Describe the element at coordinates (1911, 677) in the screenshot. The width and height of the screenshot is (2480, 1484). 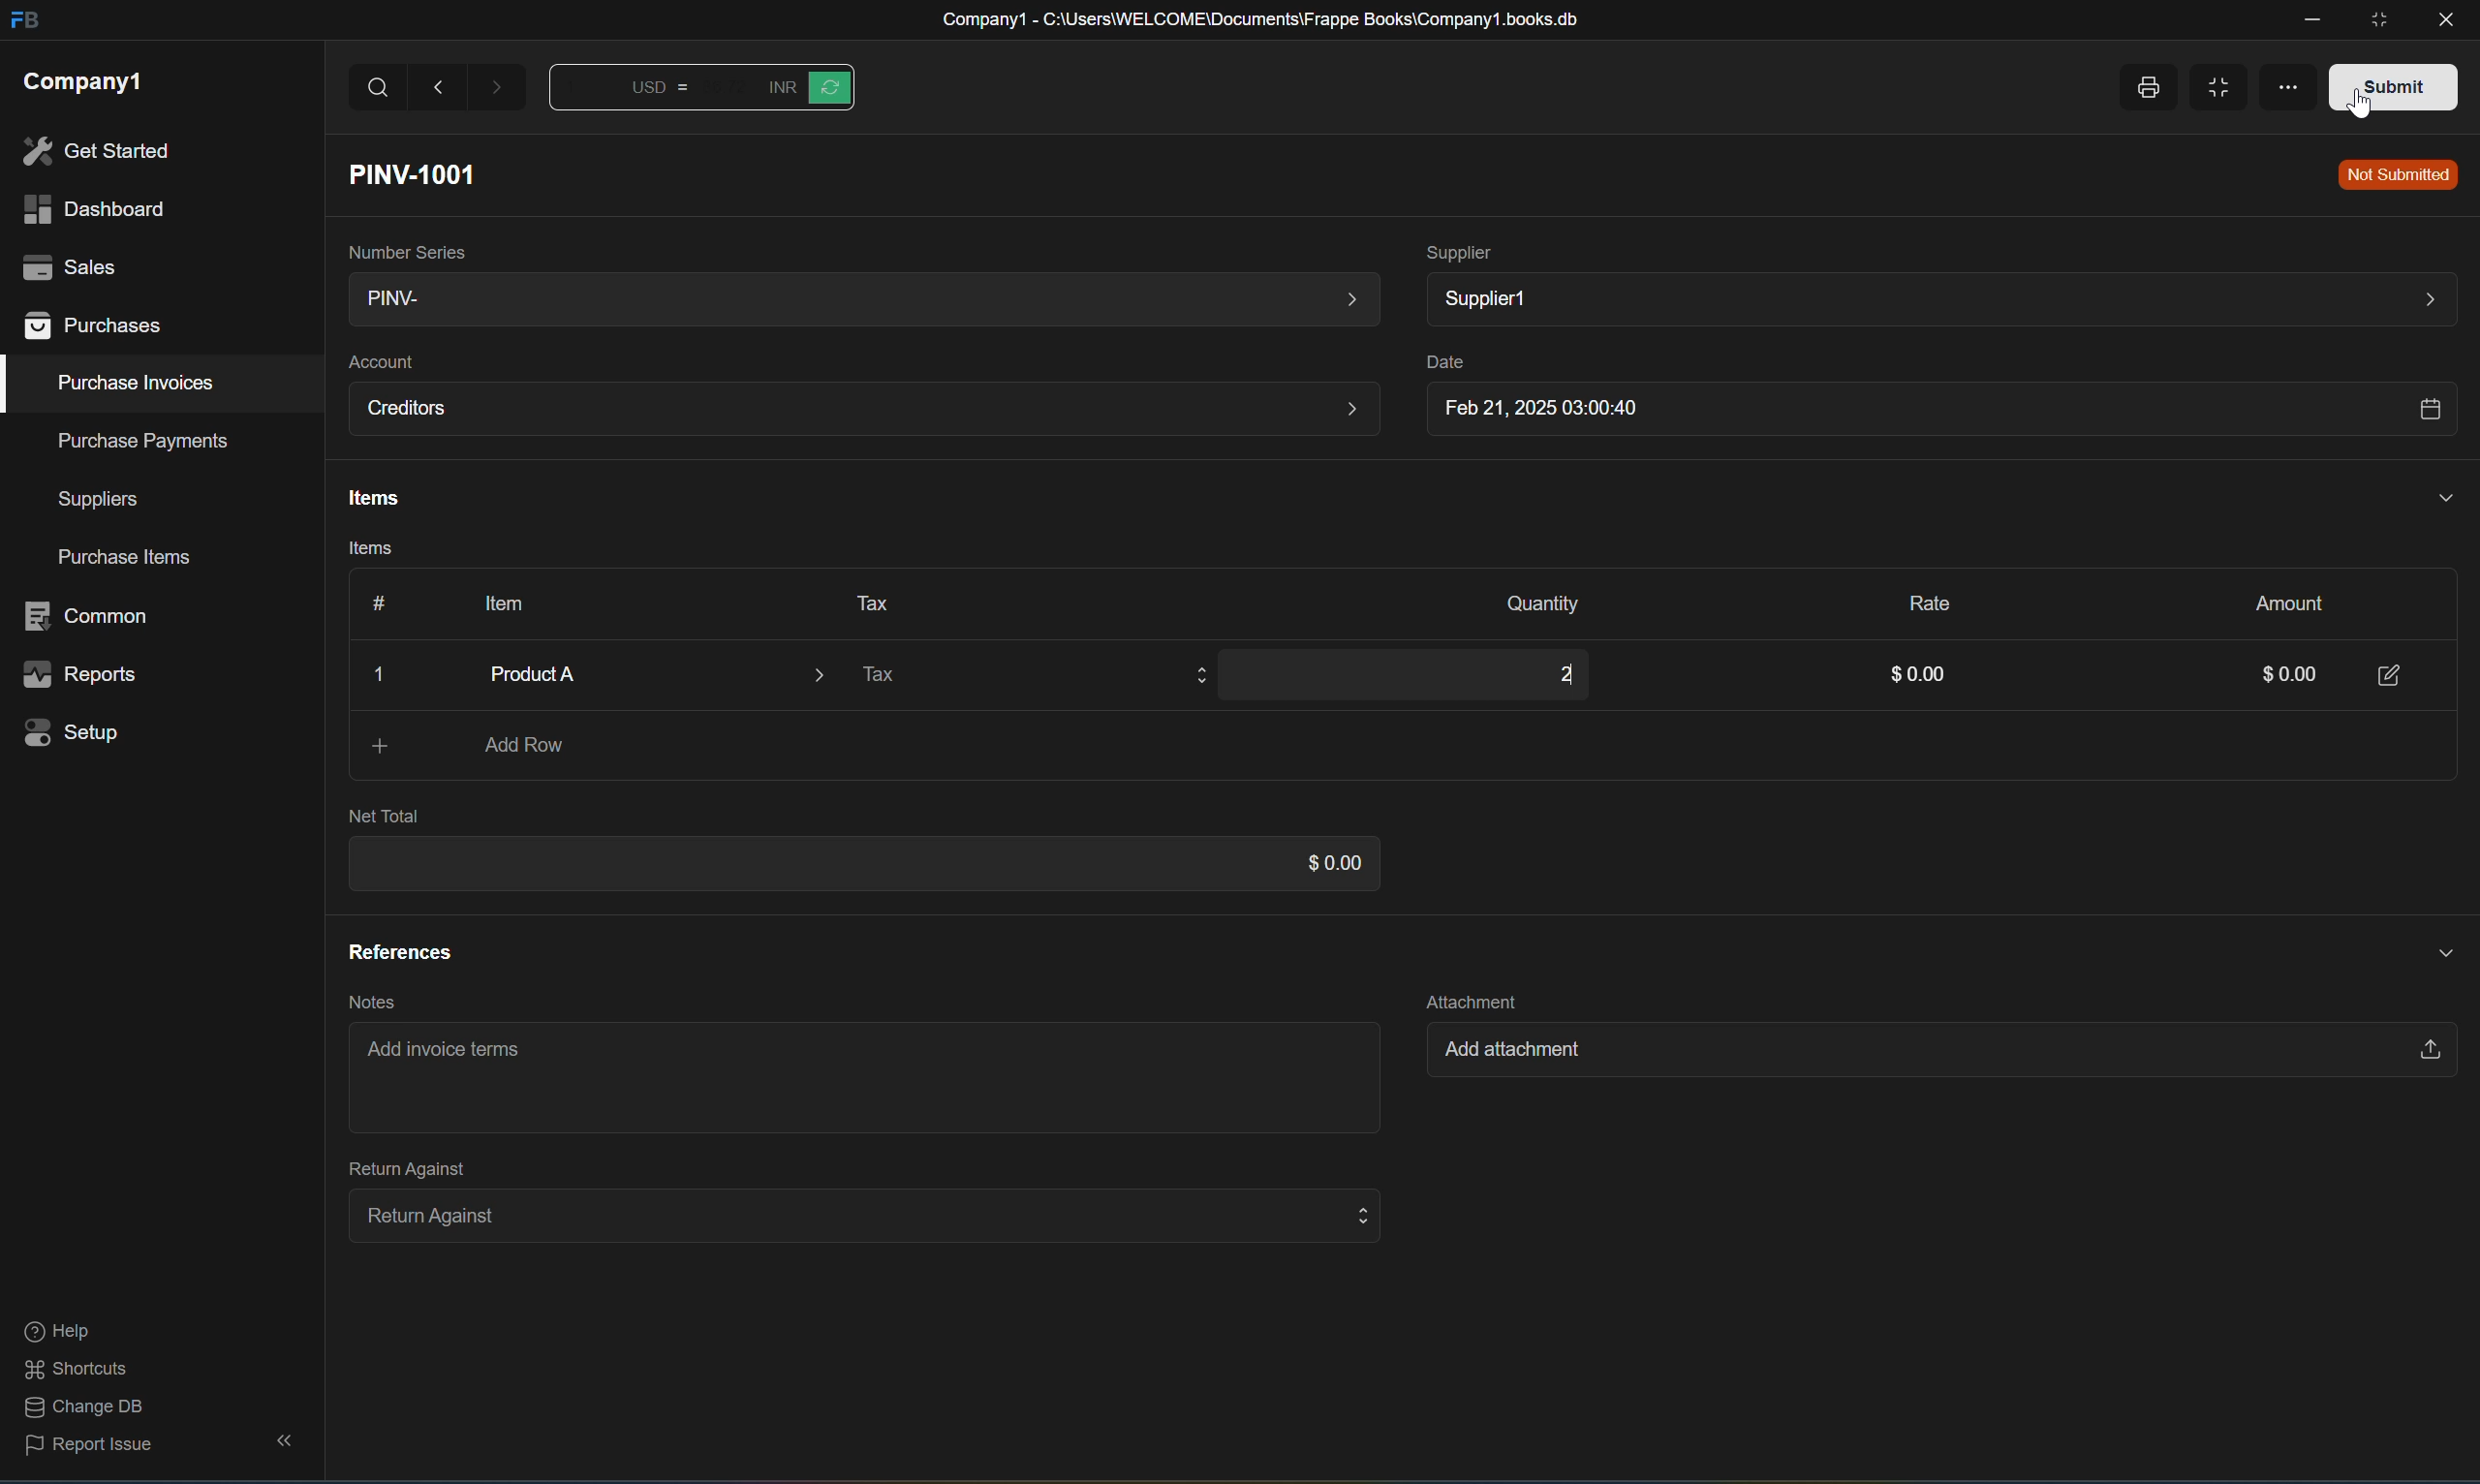
I see `$0.00` at that location.